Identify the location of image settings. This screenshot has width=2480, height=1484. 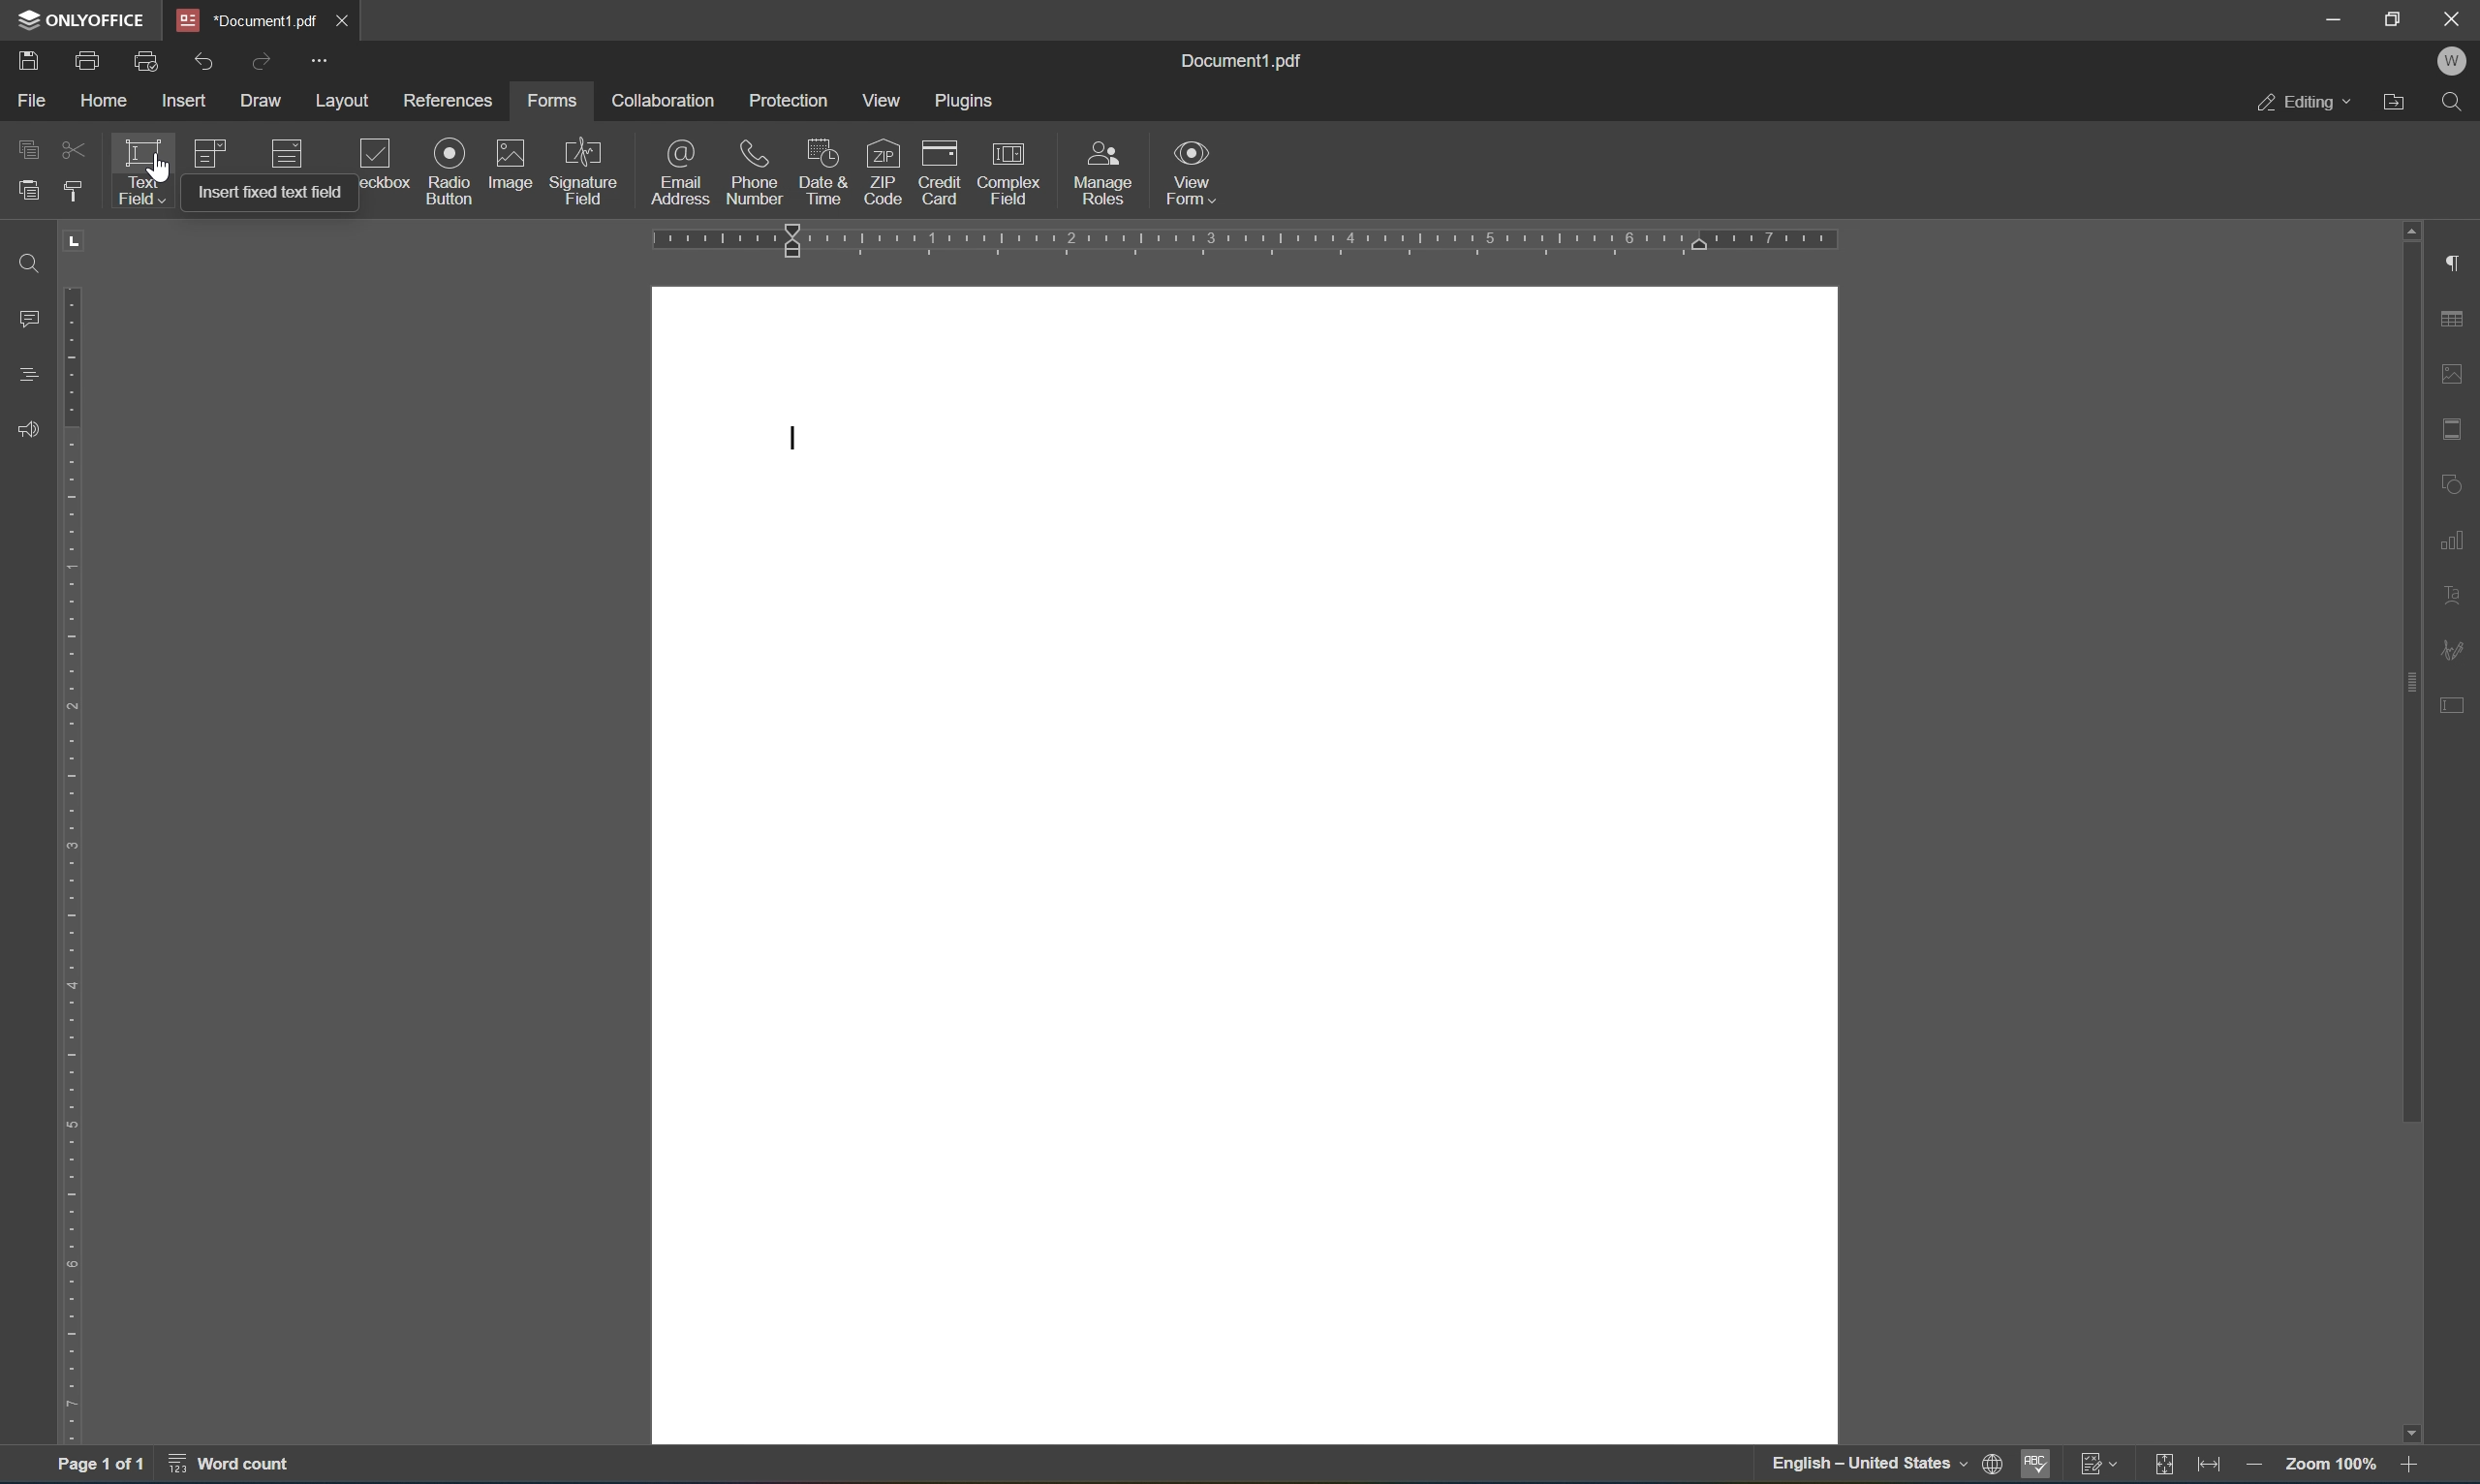
(2451, 369).